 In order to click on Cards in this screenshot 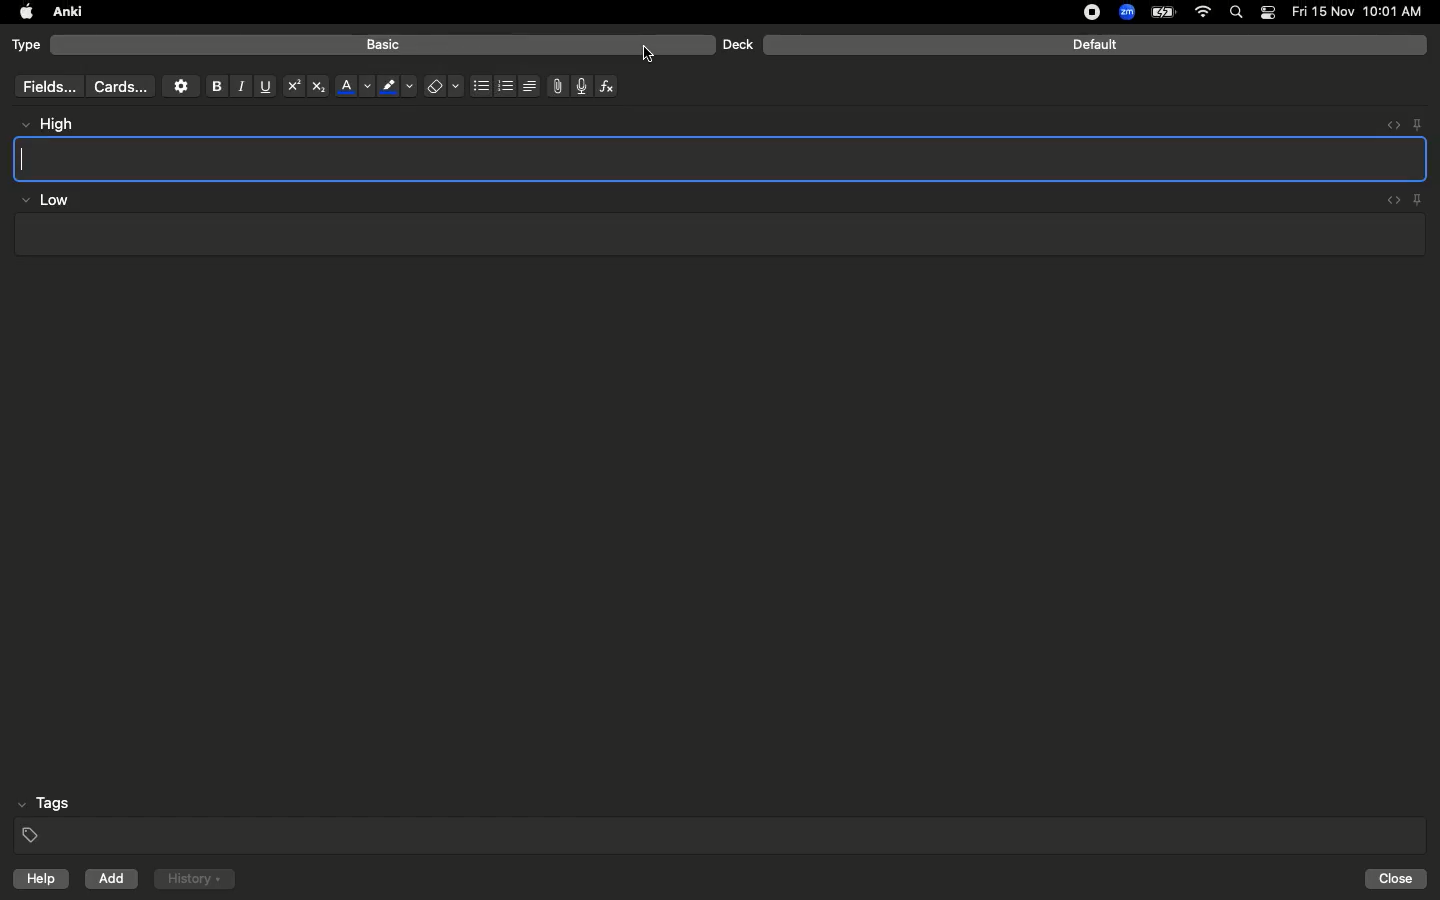, I will do `click(120, 87)`.